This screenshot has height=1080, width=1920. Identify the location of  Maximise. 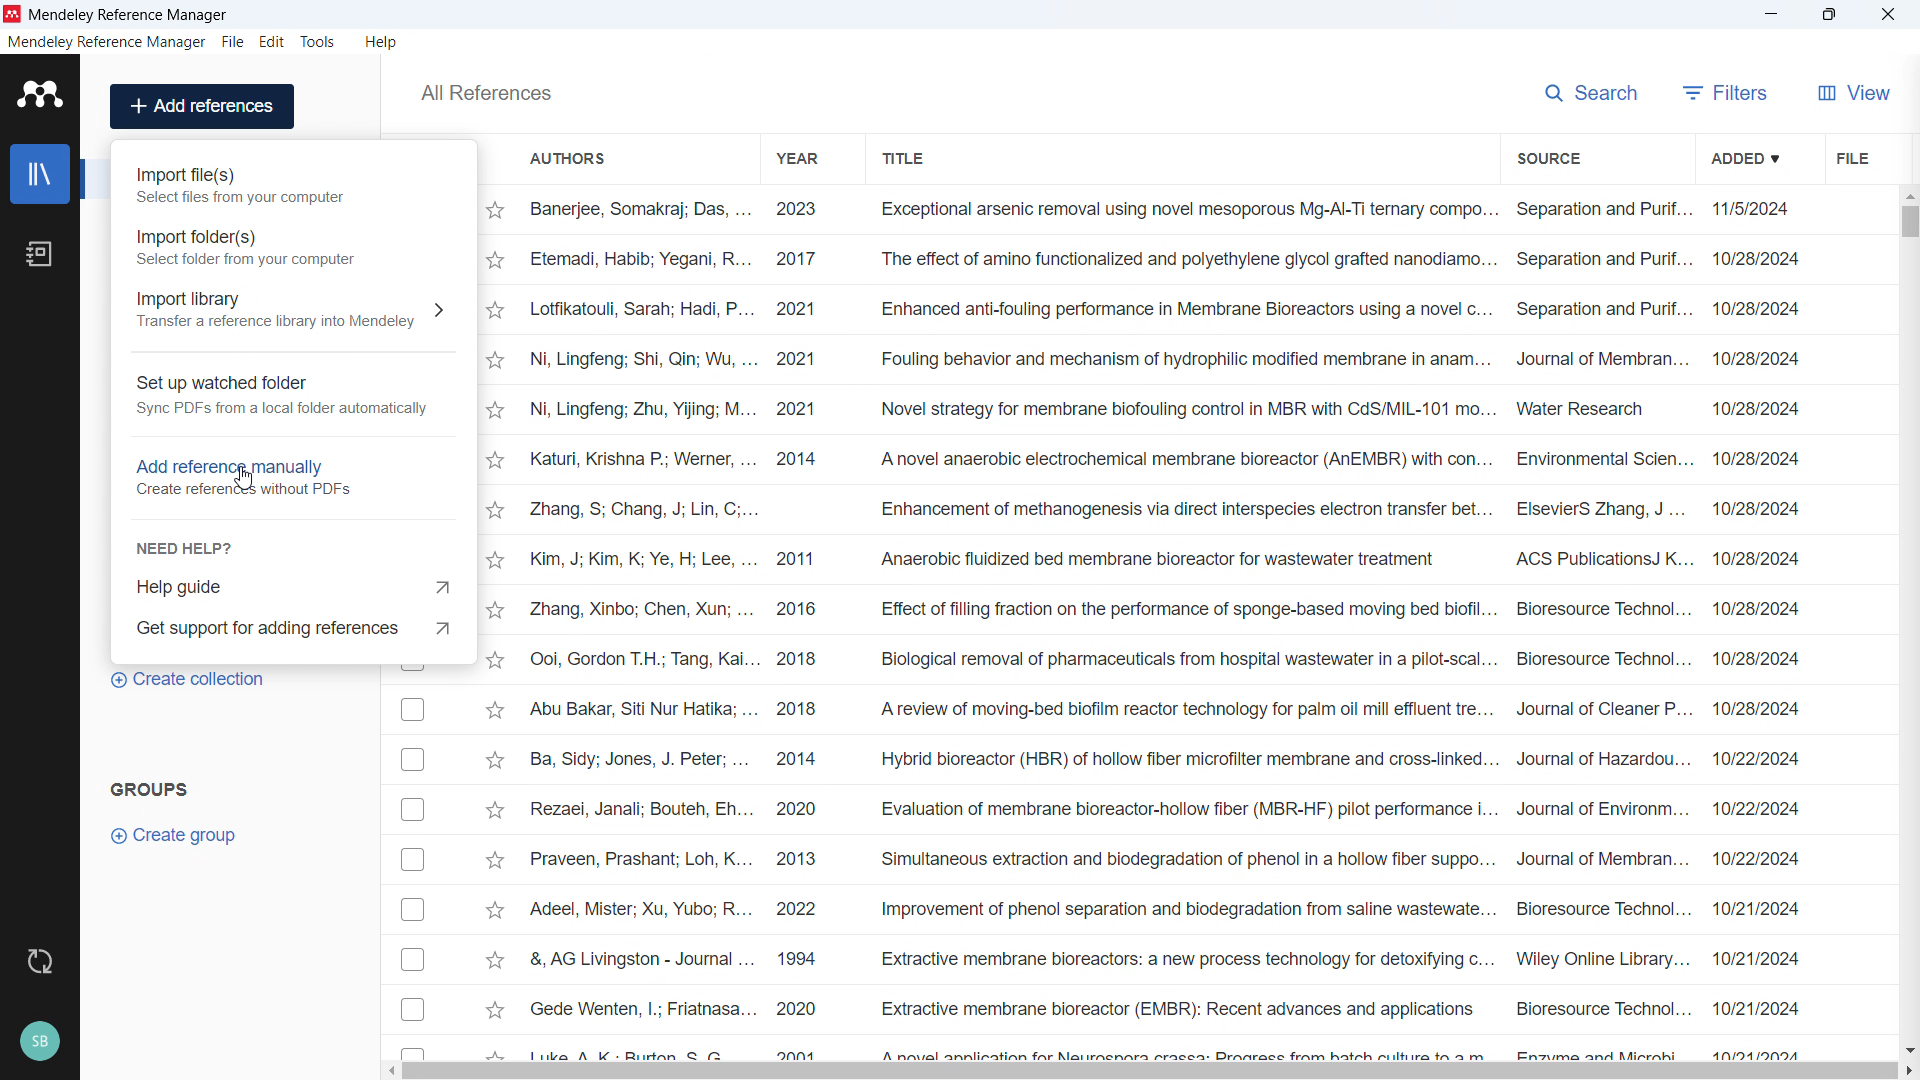
(1830, 15).